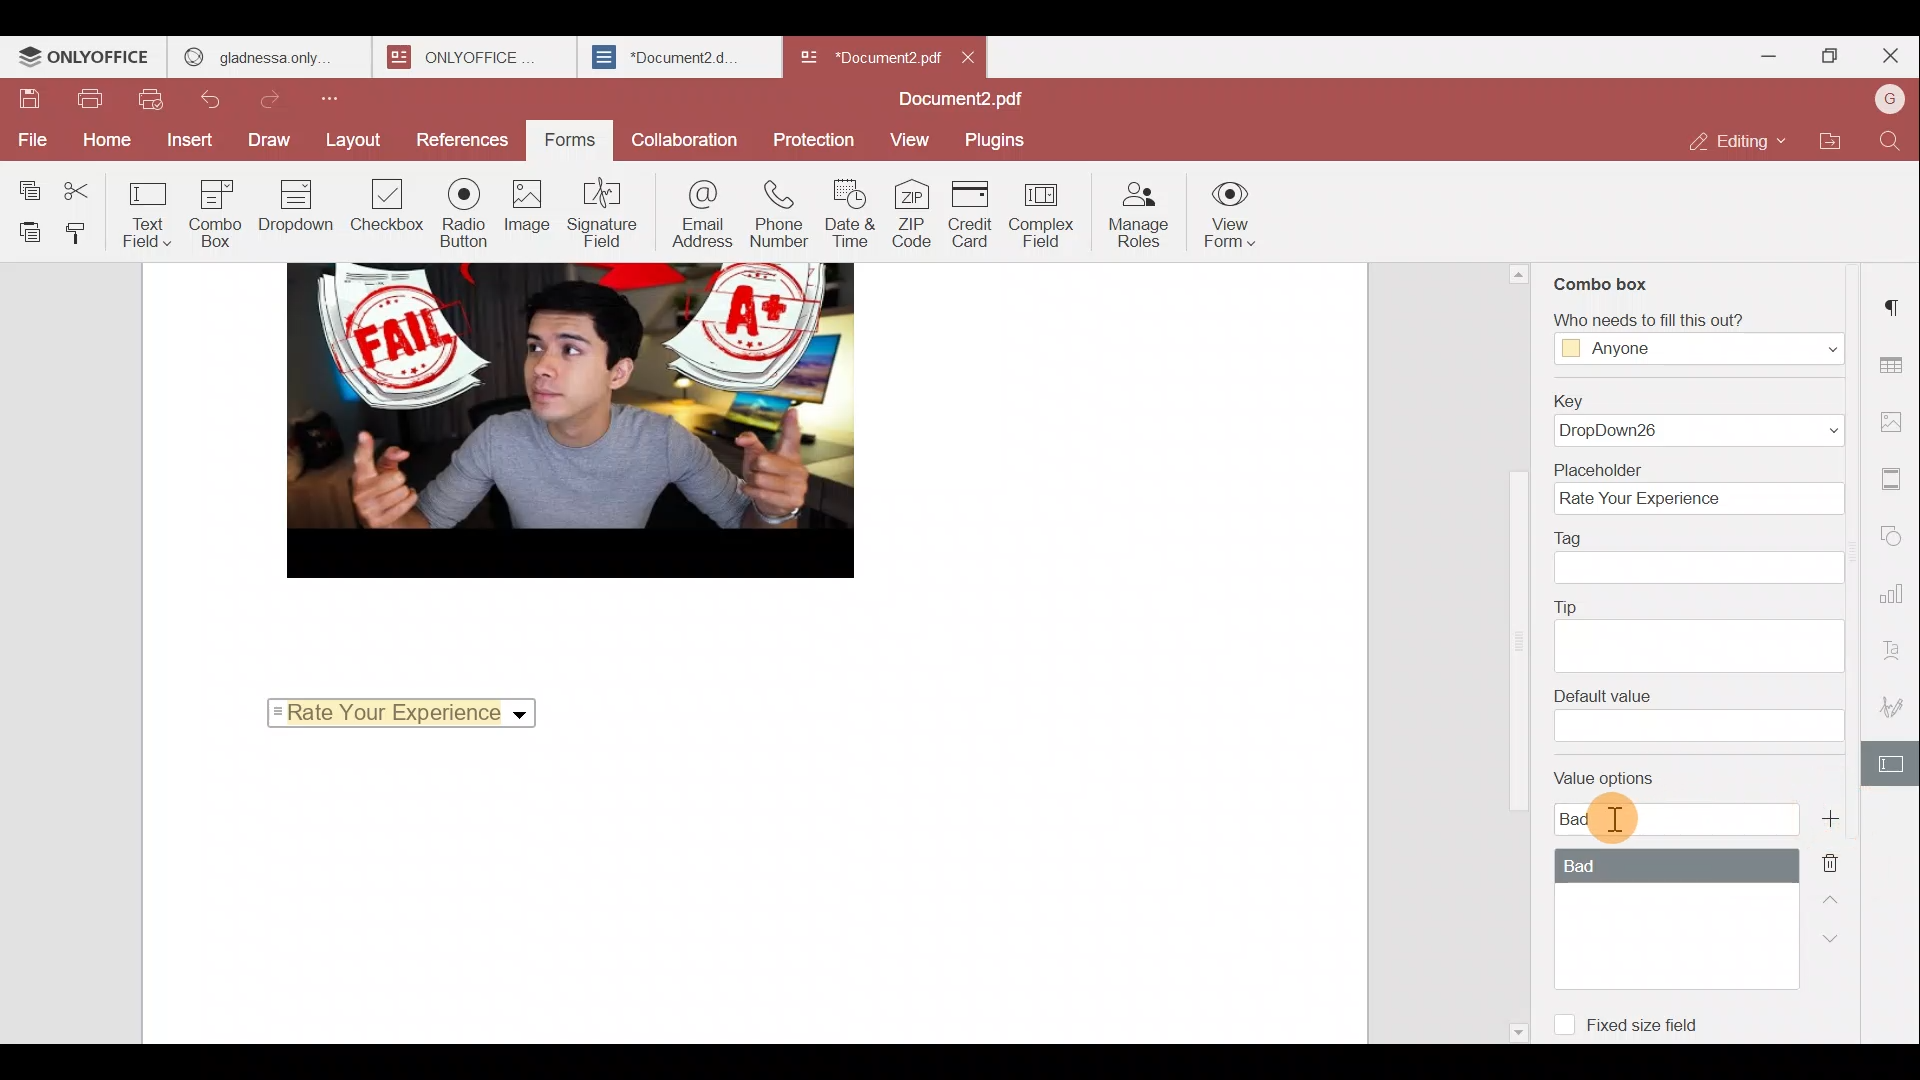 This screenshot has height=1080, width=1920. Describe the element at coordinates (1896, 648) in the screenshot. I see `Text Art settings` at that location.